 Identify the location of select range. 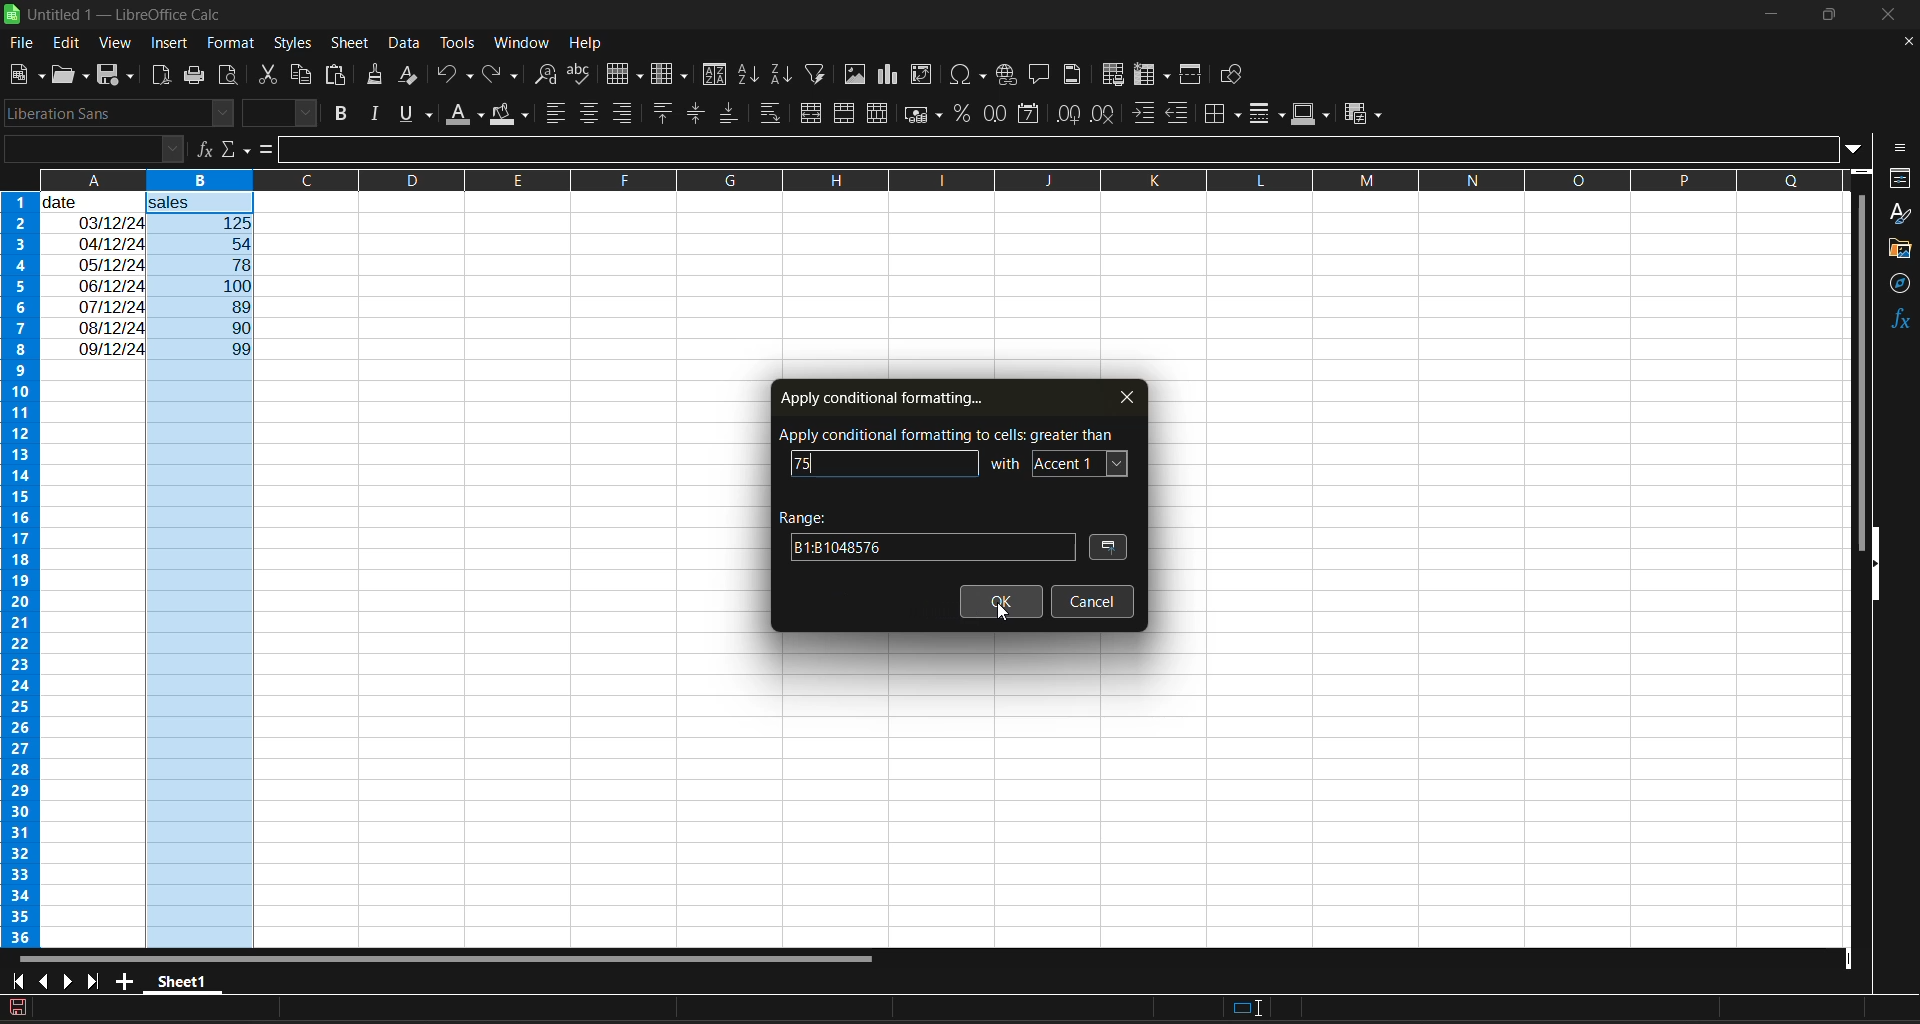
(1111, 549).